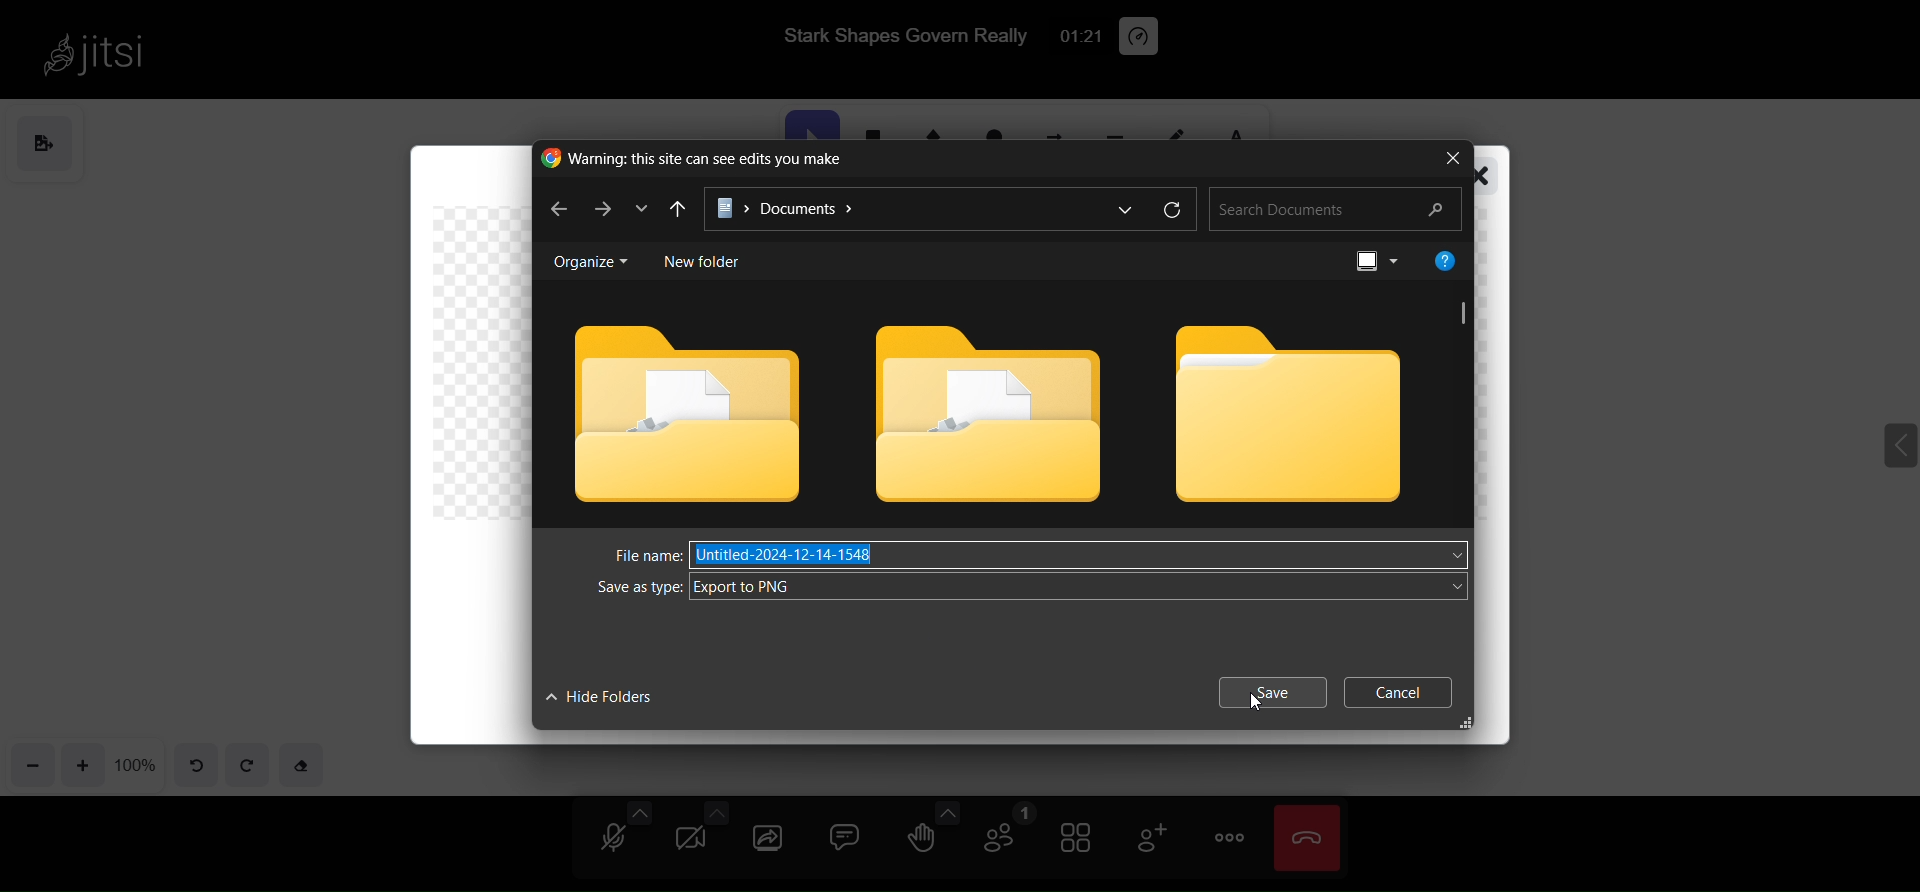 Image resolution: width=1920 pixels, height=892 pixels. I want to click on more camera option, so click(719, 812).